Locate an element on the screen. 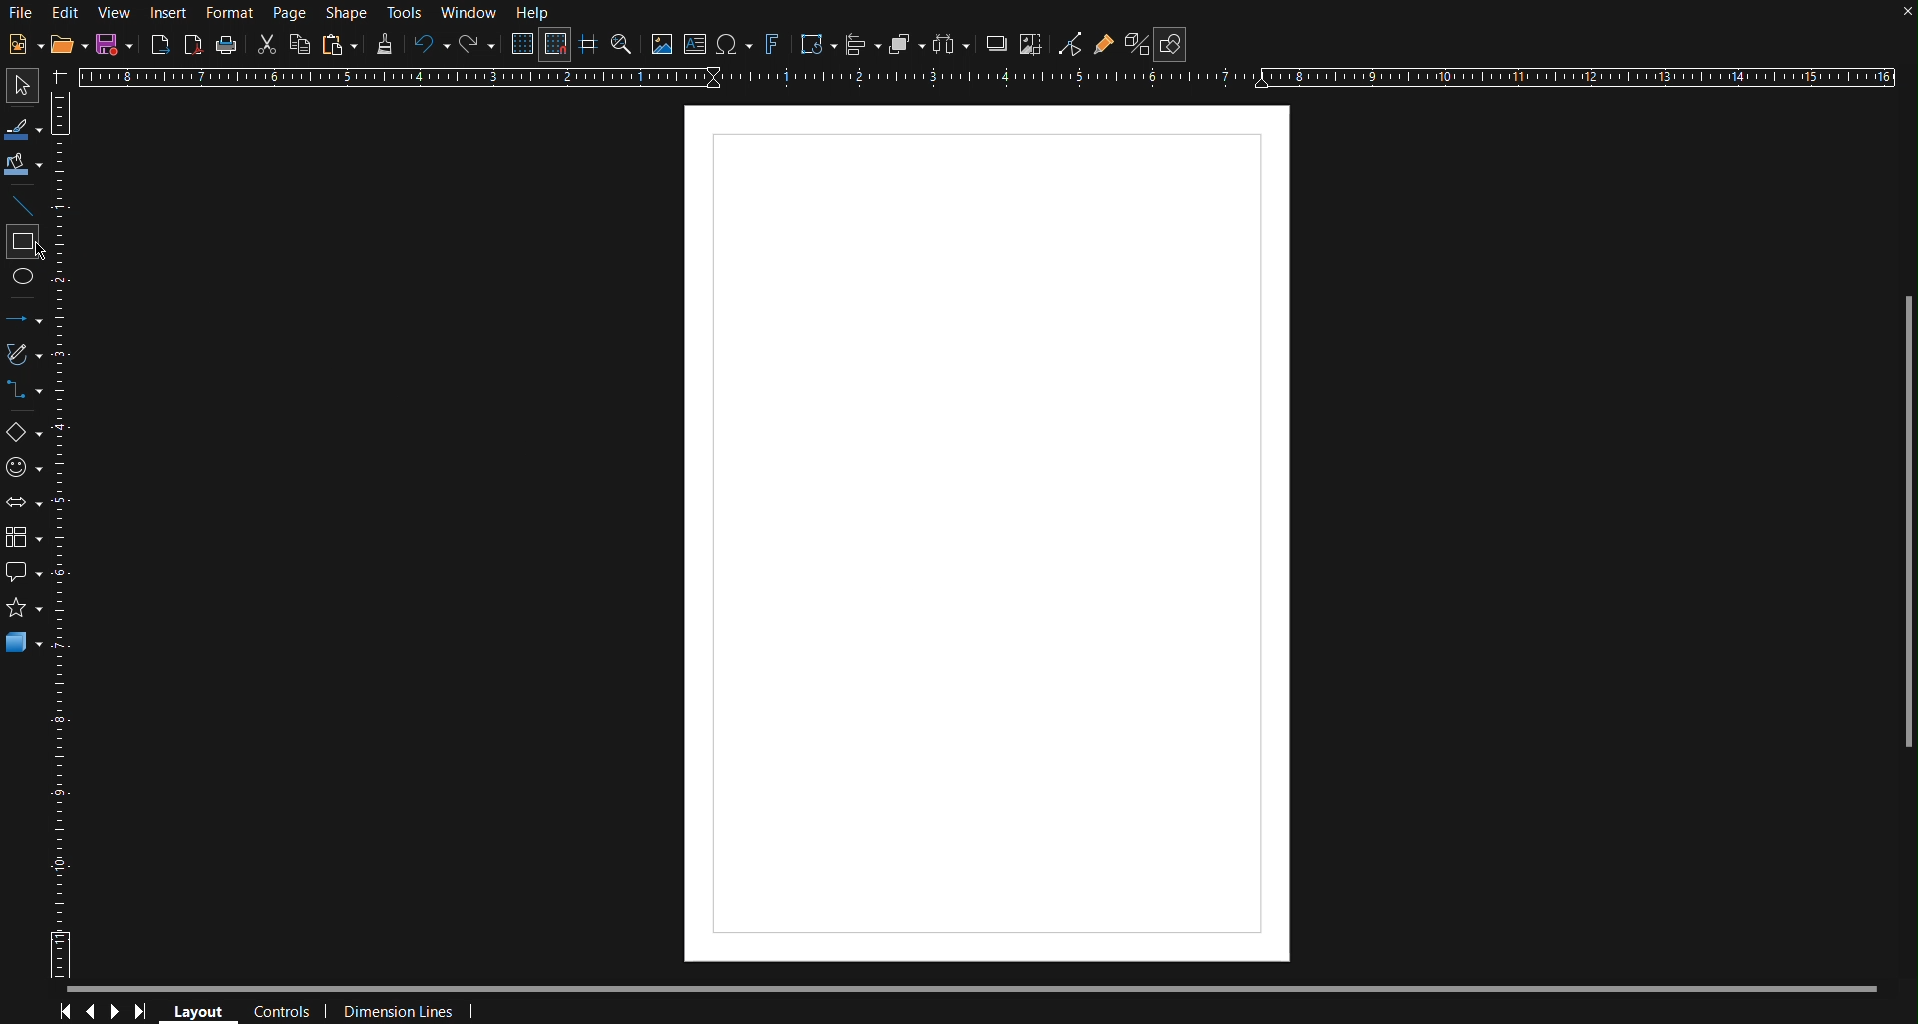  Toggle Point Edit Mode is located at coordinates (1070, 44).